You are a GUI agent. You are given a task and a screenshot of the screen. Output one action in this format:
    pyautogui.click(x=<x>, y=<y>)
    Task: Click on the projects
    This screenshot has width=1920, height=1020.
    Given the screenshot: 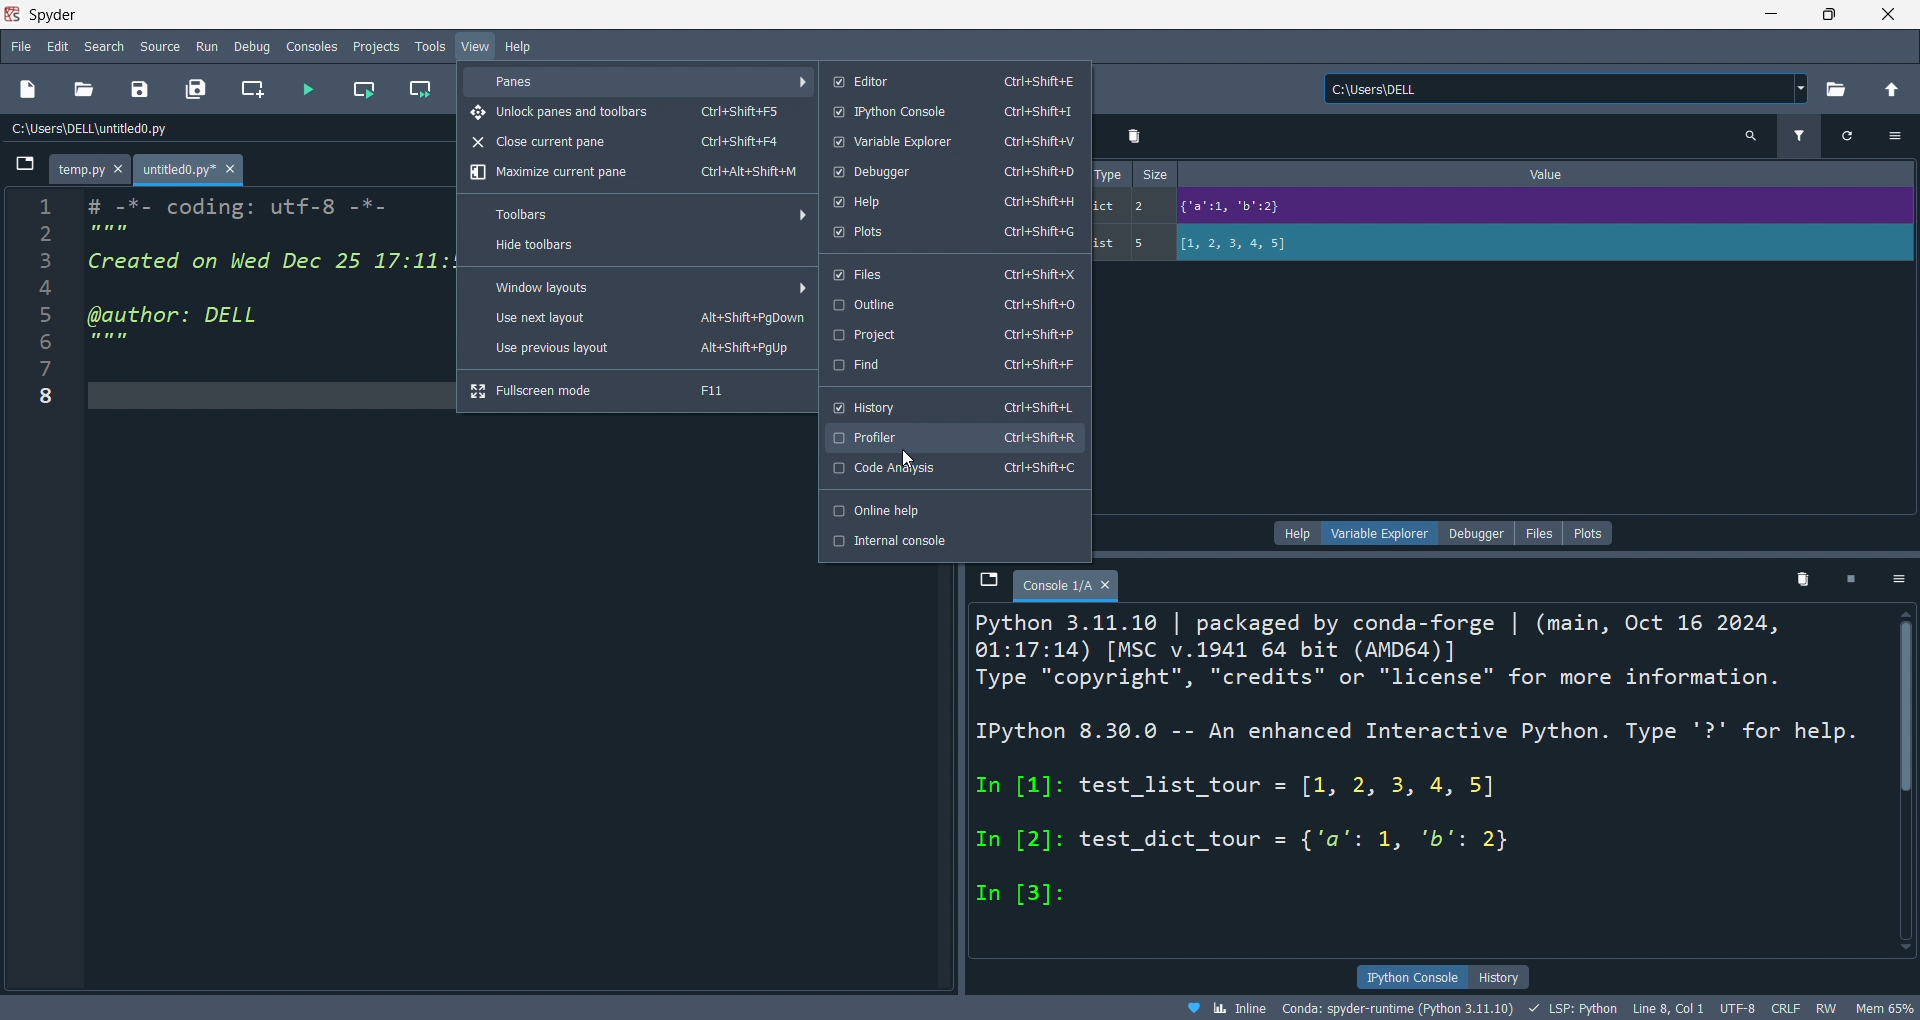 What is the action you would take?
    pyautogui.click(x=382, y=47)
    